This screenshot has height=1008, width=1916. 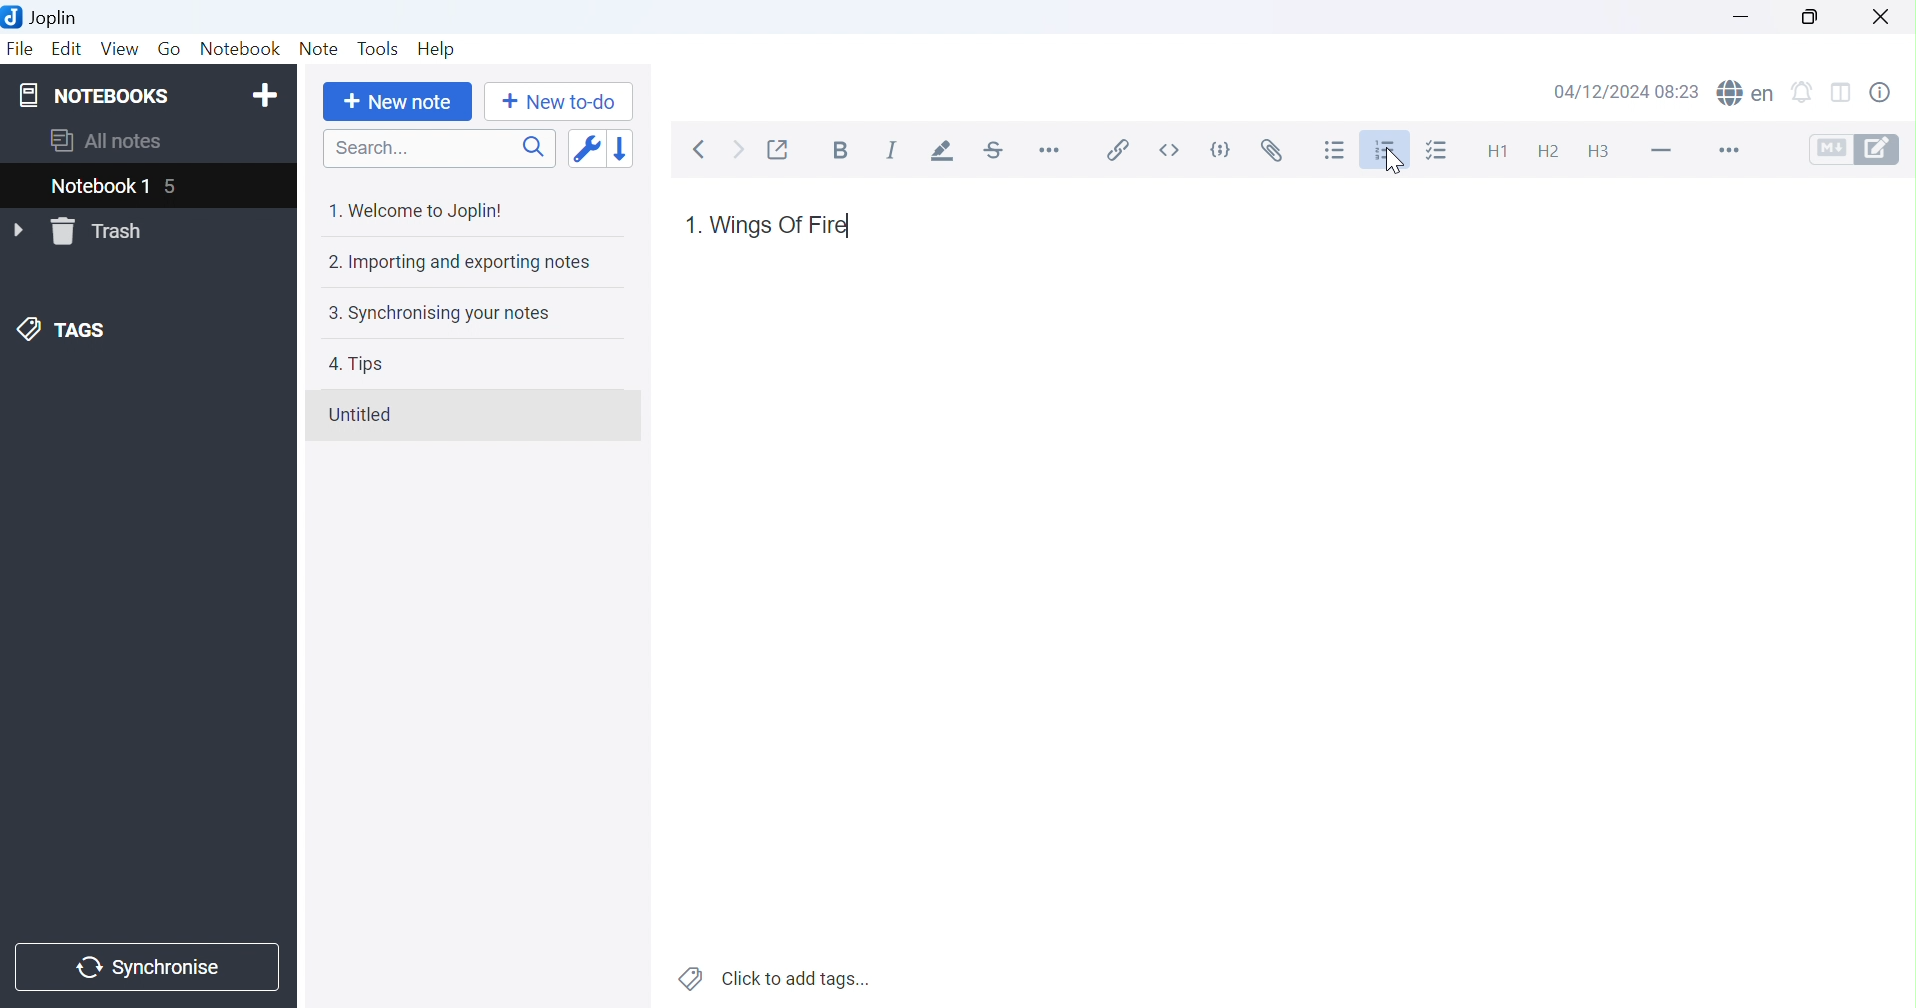 What do you see at coordinates (437, 314) in the screenshot?
I see `3. Synchronising your notes` at bounding box center [437, 314].